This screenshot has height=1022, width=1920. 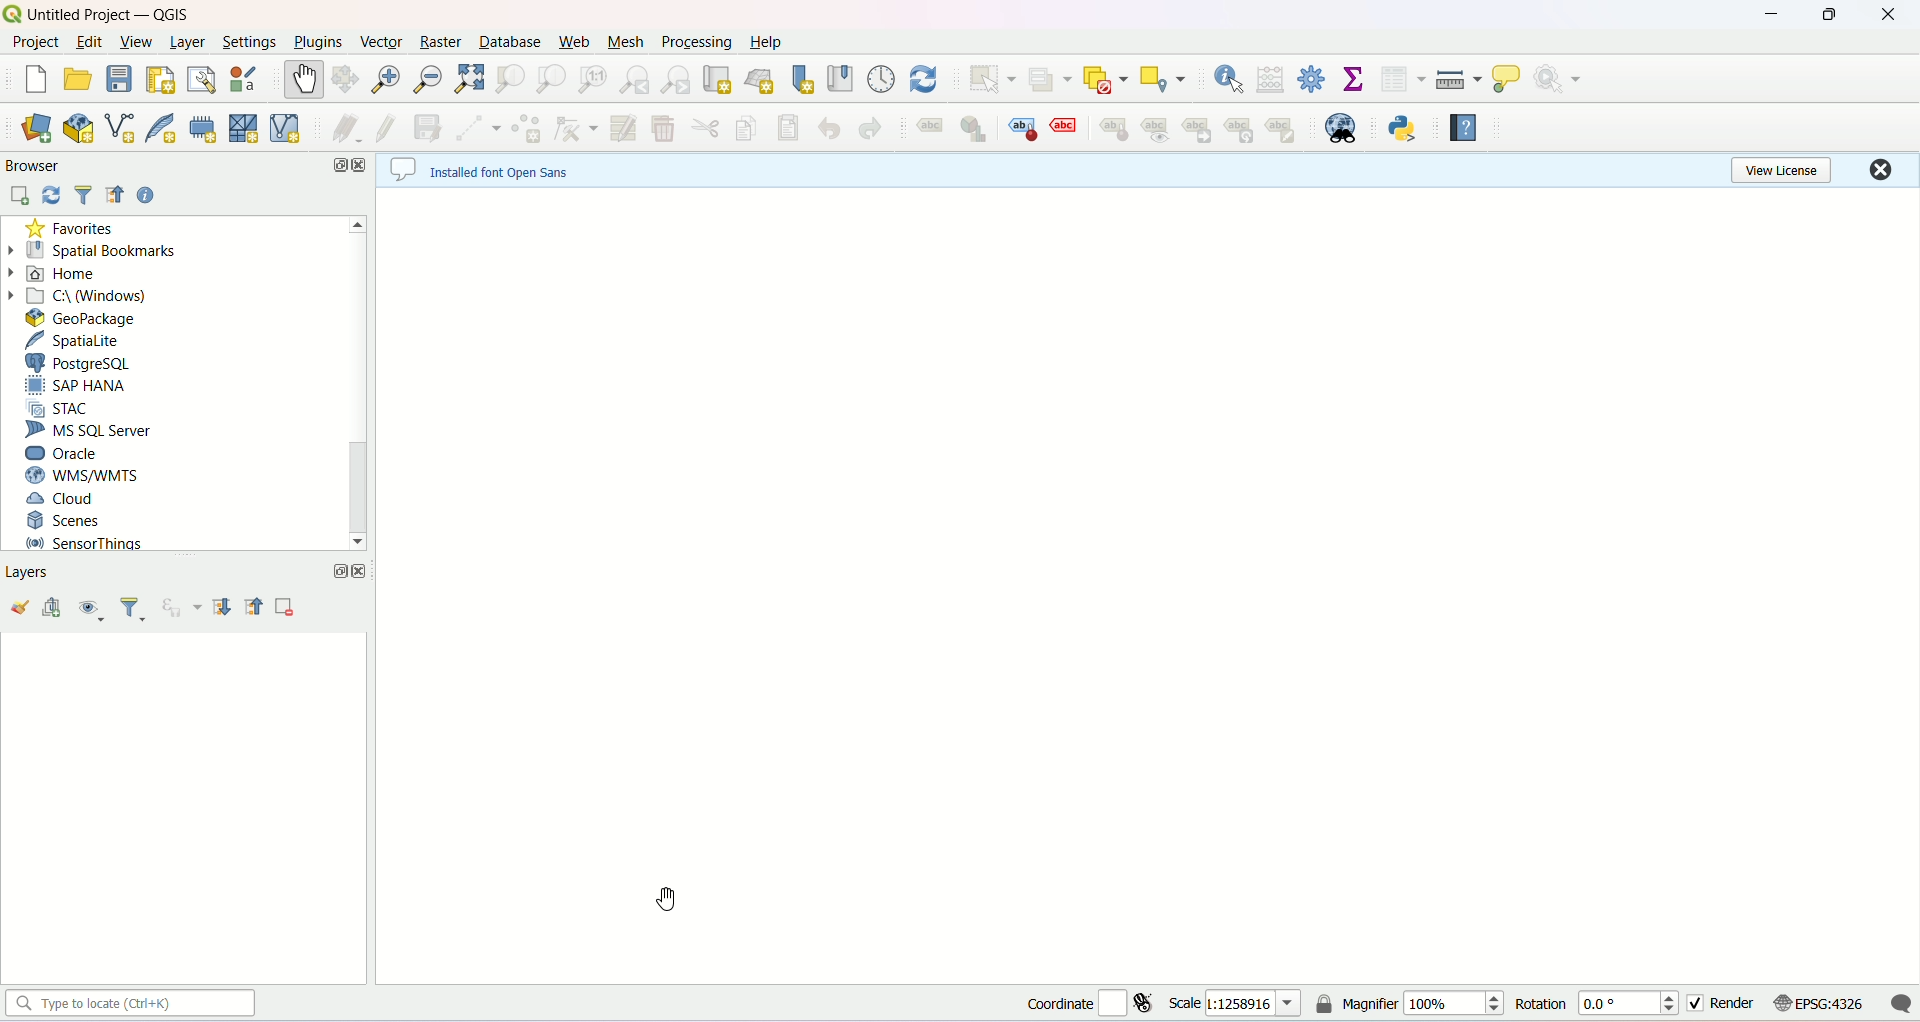 I want to click on collapse all, so click(x=254, y=607).